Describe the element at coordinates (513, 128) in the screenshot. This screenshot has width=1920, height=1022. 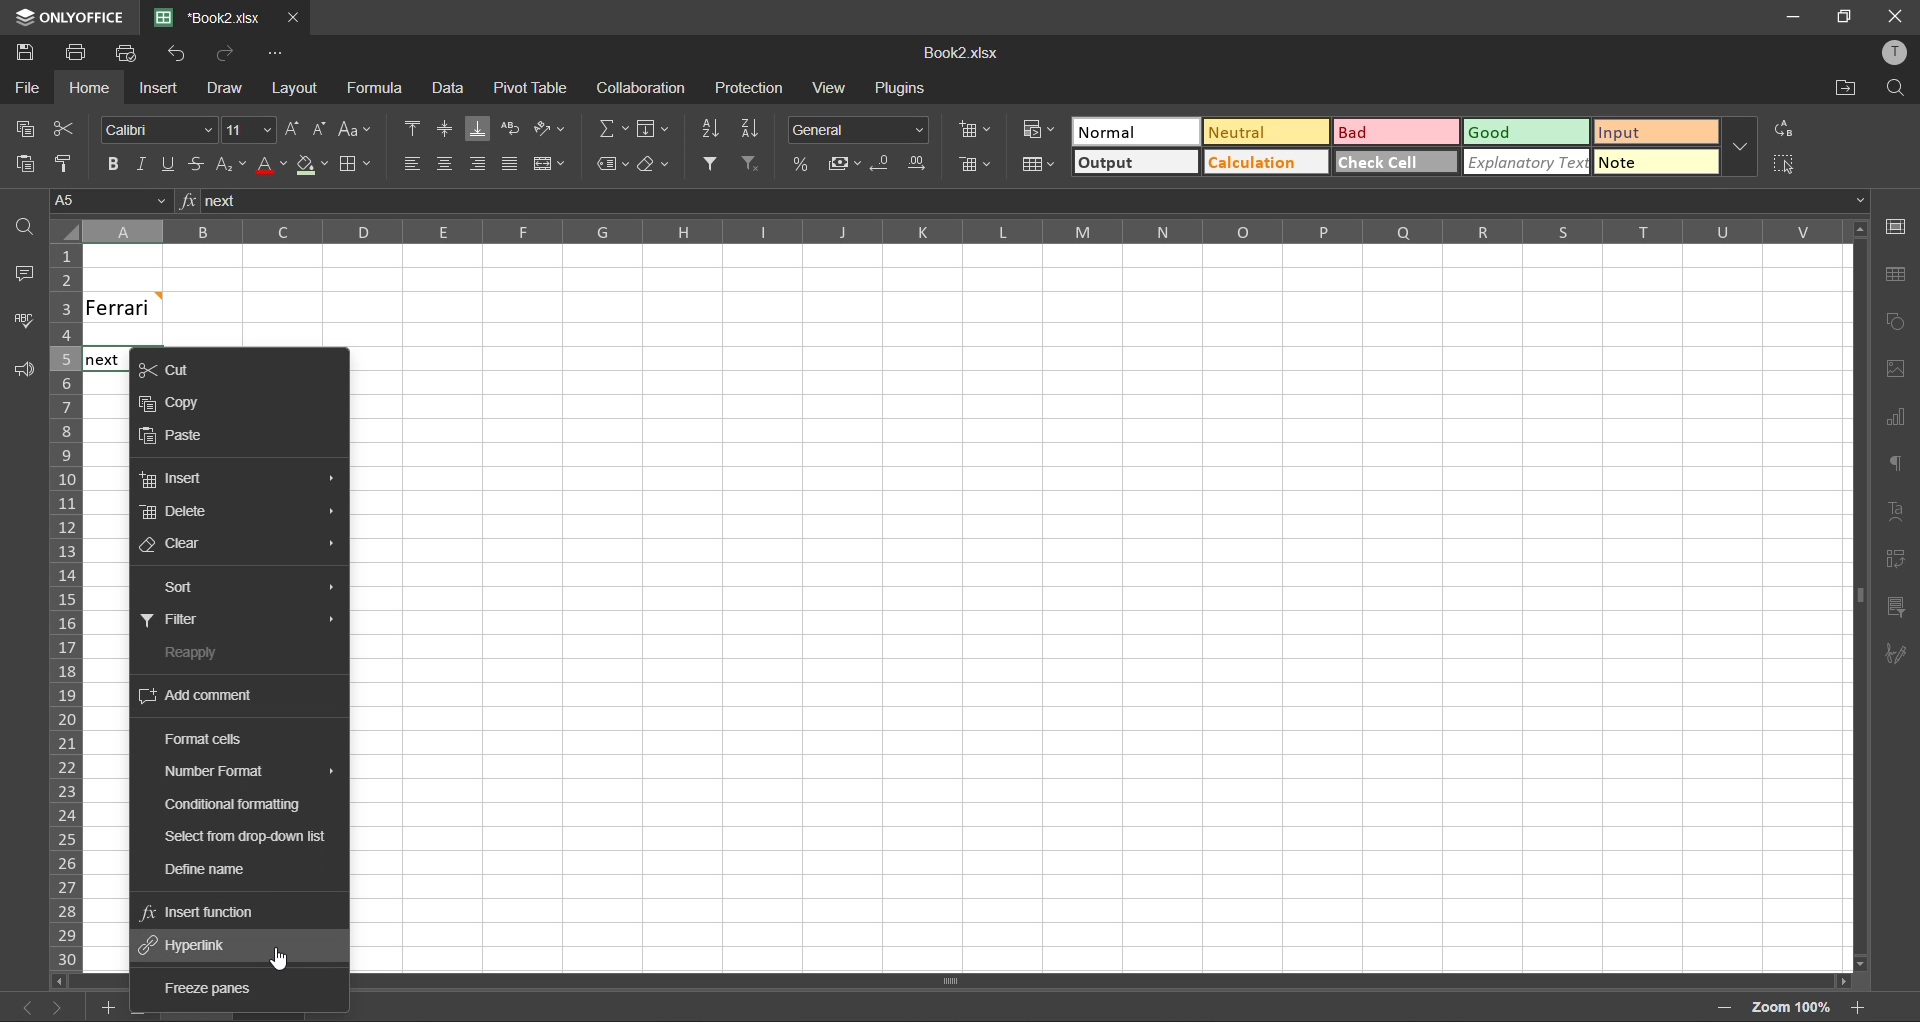
I see `wrap text` at that location.